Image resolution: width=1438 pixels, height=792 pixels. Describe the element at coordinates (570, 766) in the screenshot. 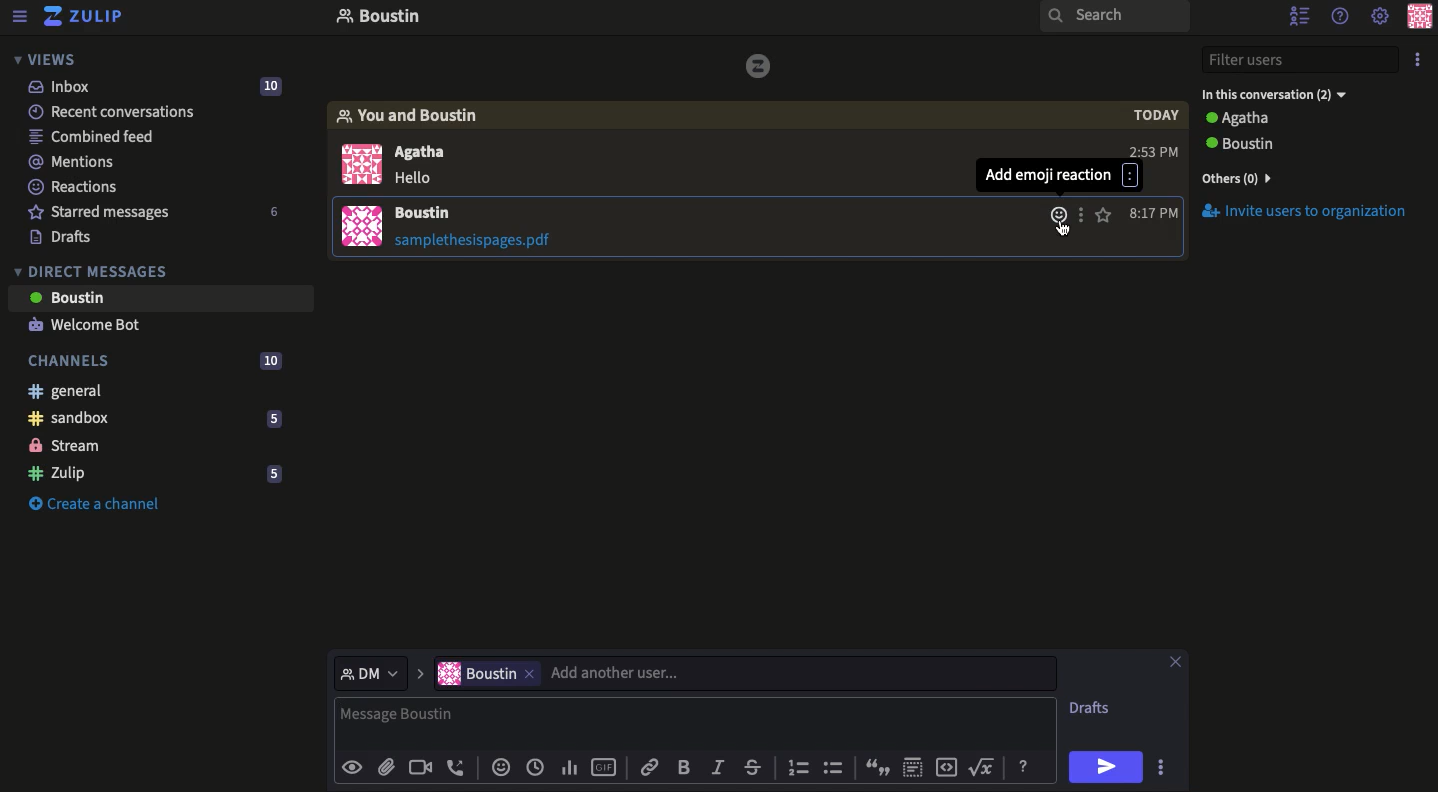

I see `Chart` at that location.